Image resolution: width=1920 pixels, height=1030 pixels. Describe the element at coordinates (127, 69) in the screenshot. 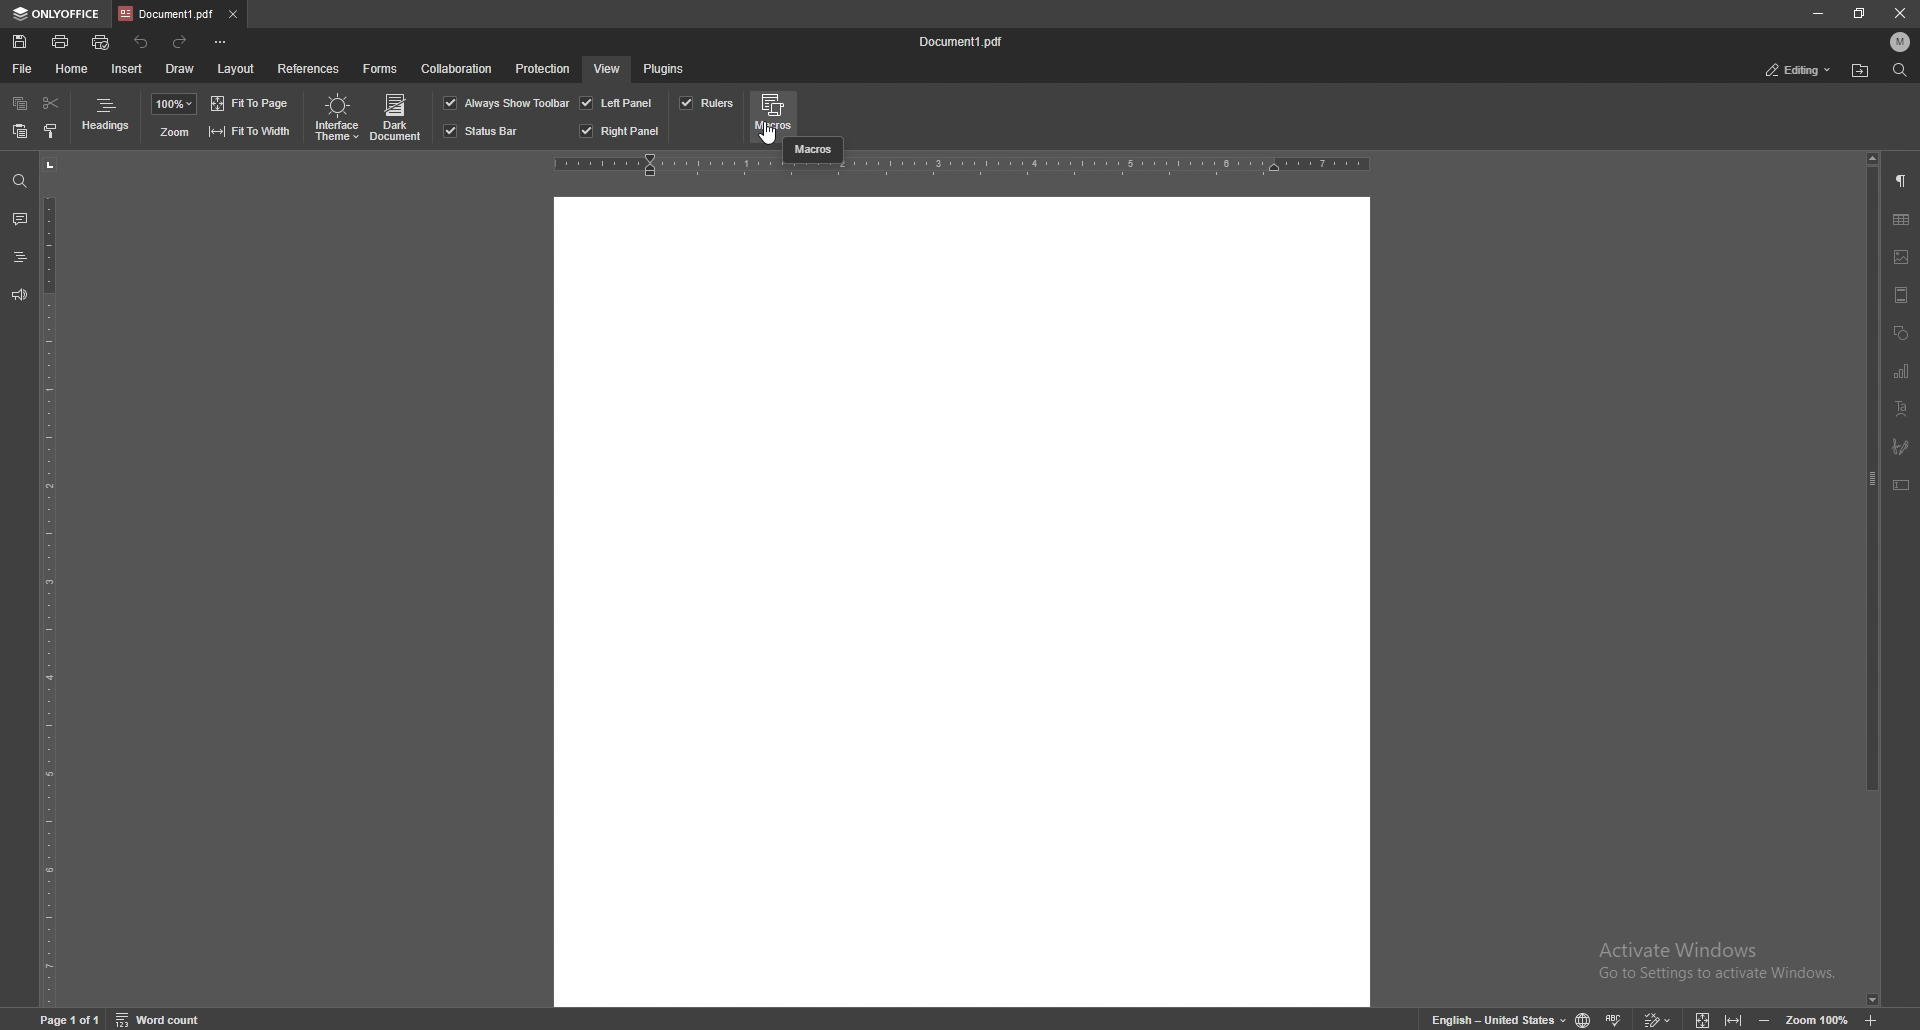

I see `insert` at that location.